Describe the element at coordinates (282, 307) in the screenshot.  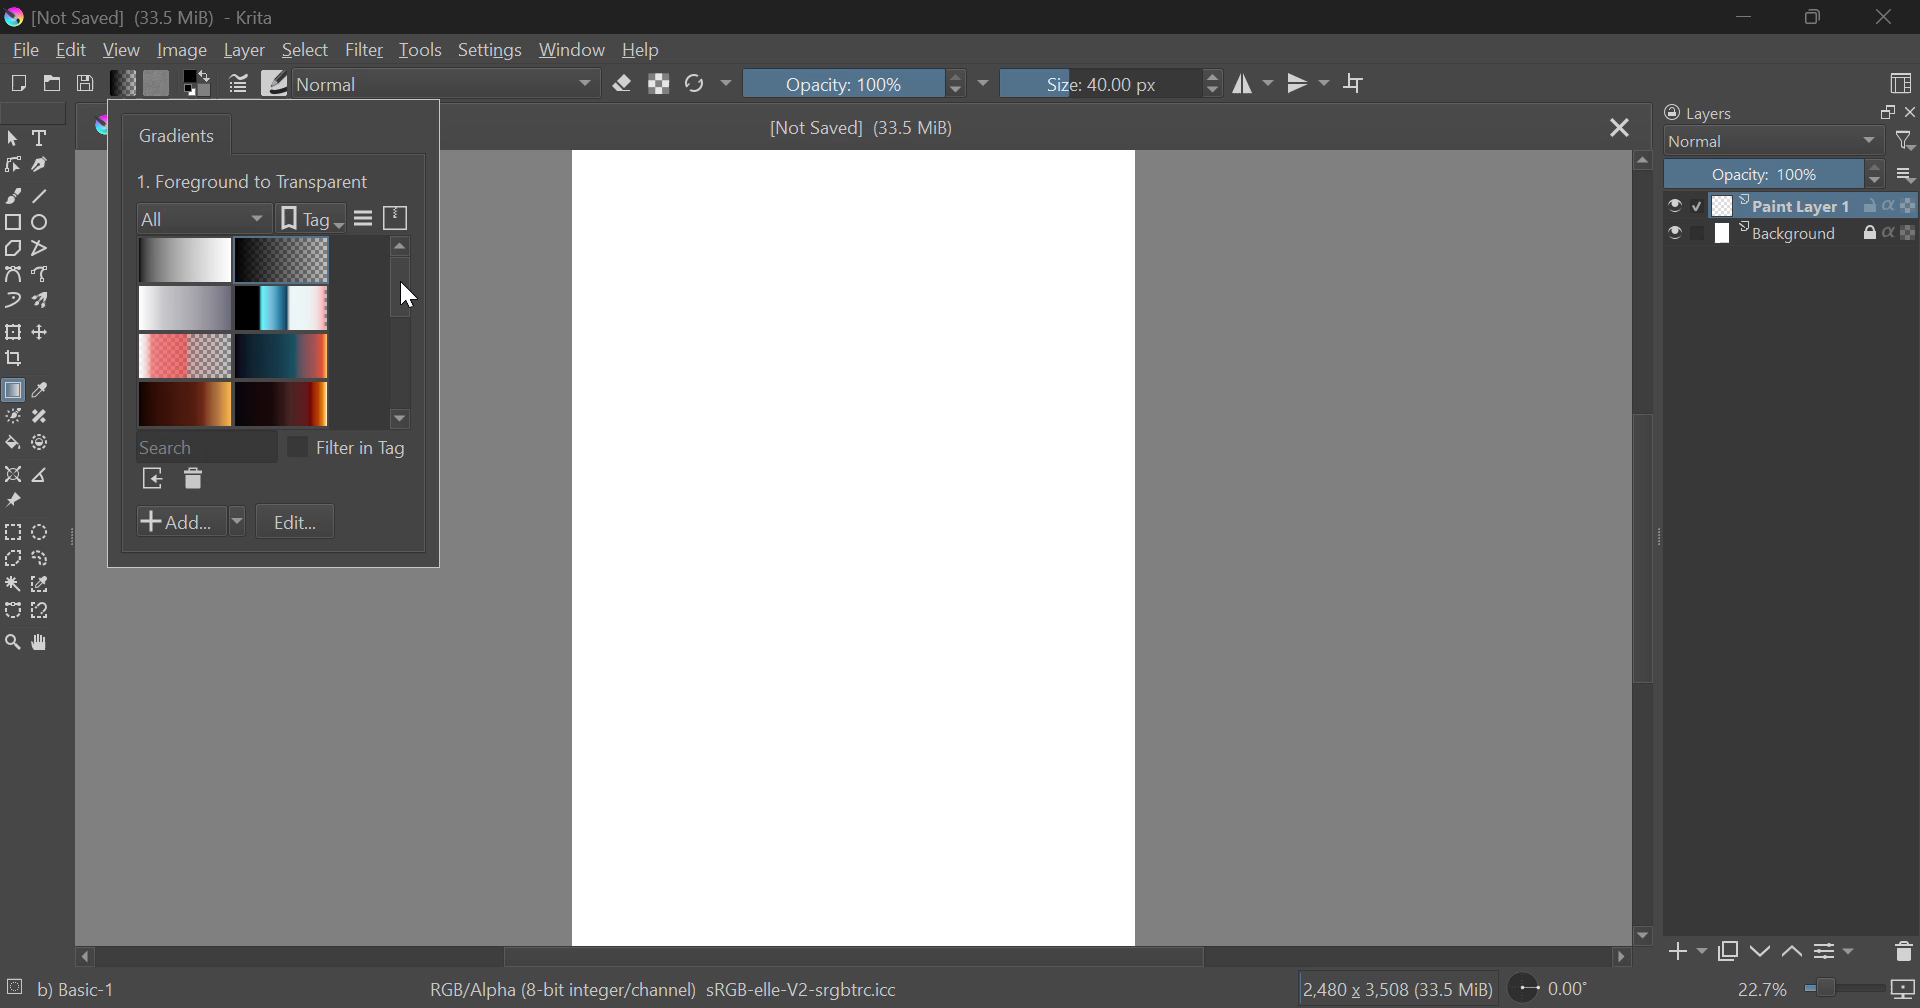
I see `Gradient 4` at that location.